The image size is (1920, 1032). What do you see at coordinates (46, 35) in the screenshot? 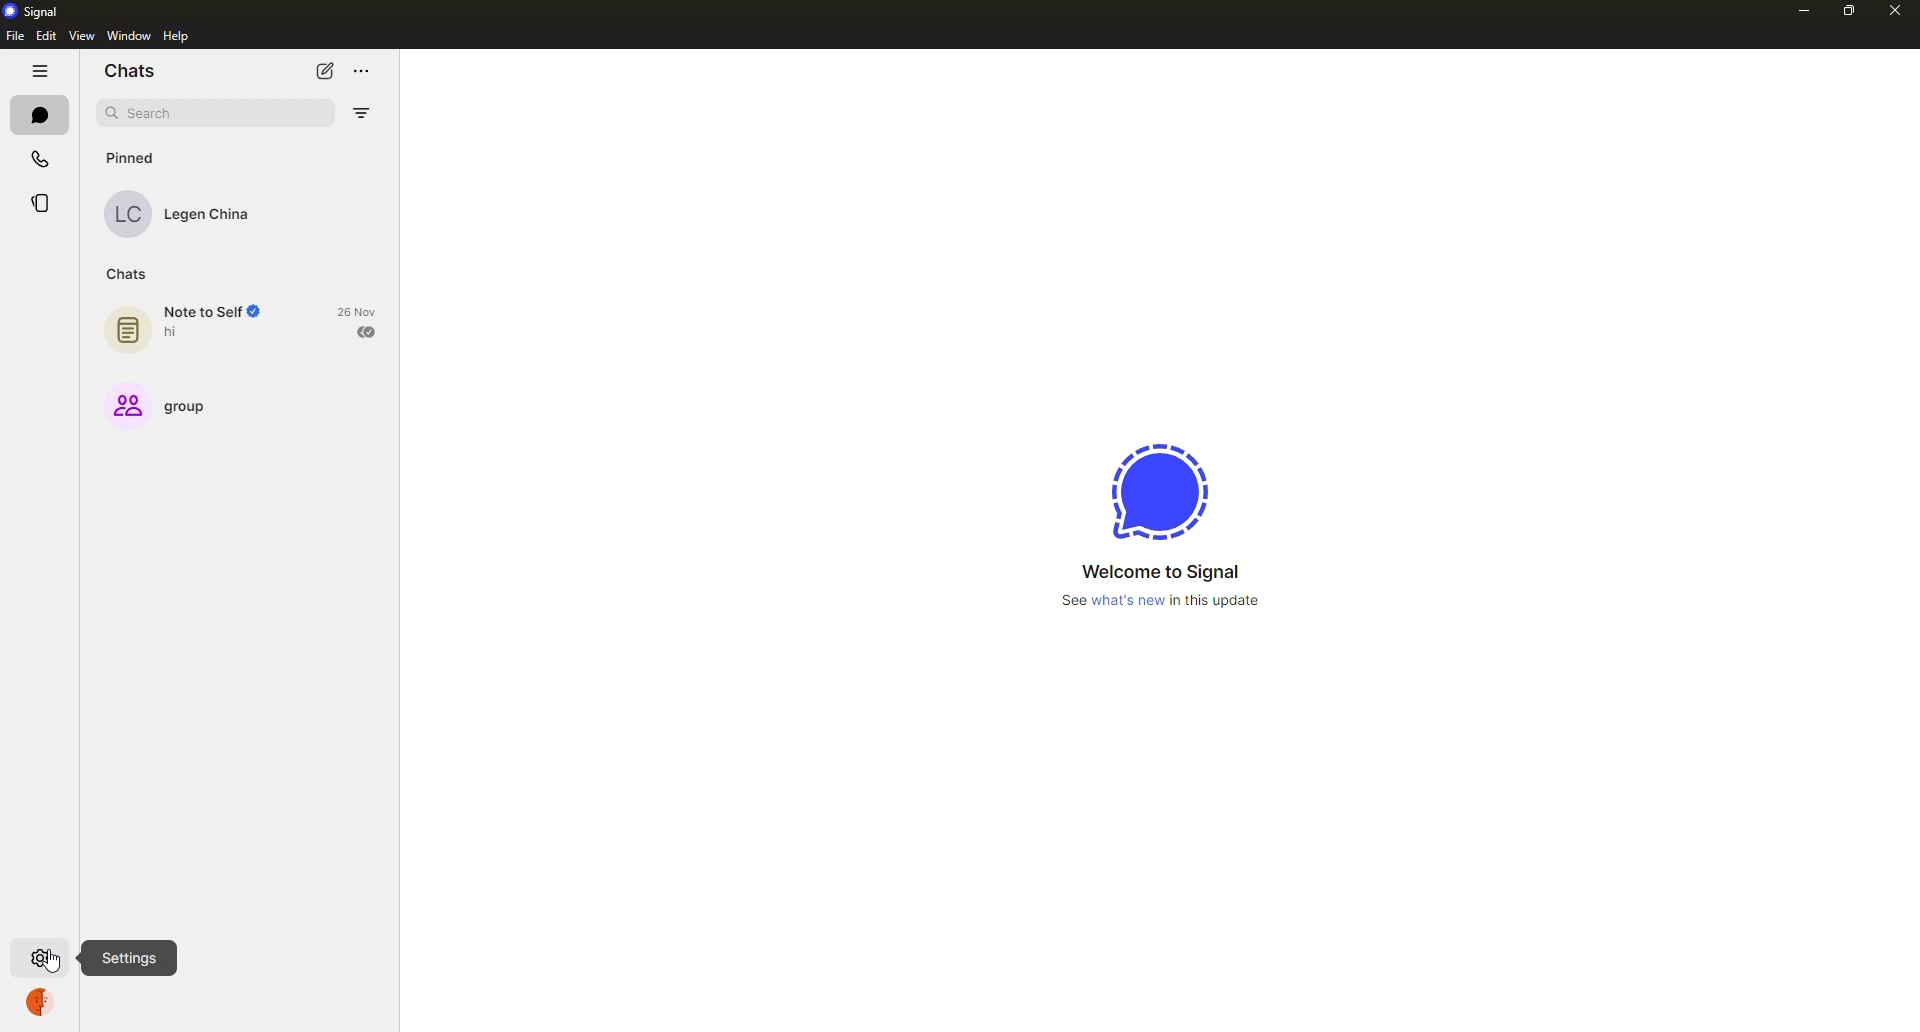
I see `edit` at bounding box center [46, 35].